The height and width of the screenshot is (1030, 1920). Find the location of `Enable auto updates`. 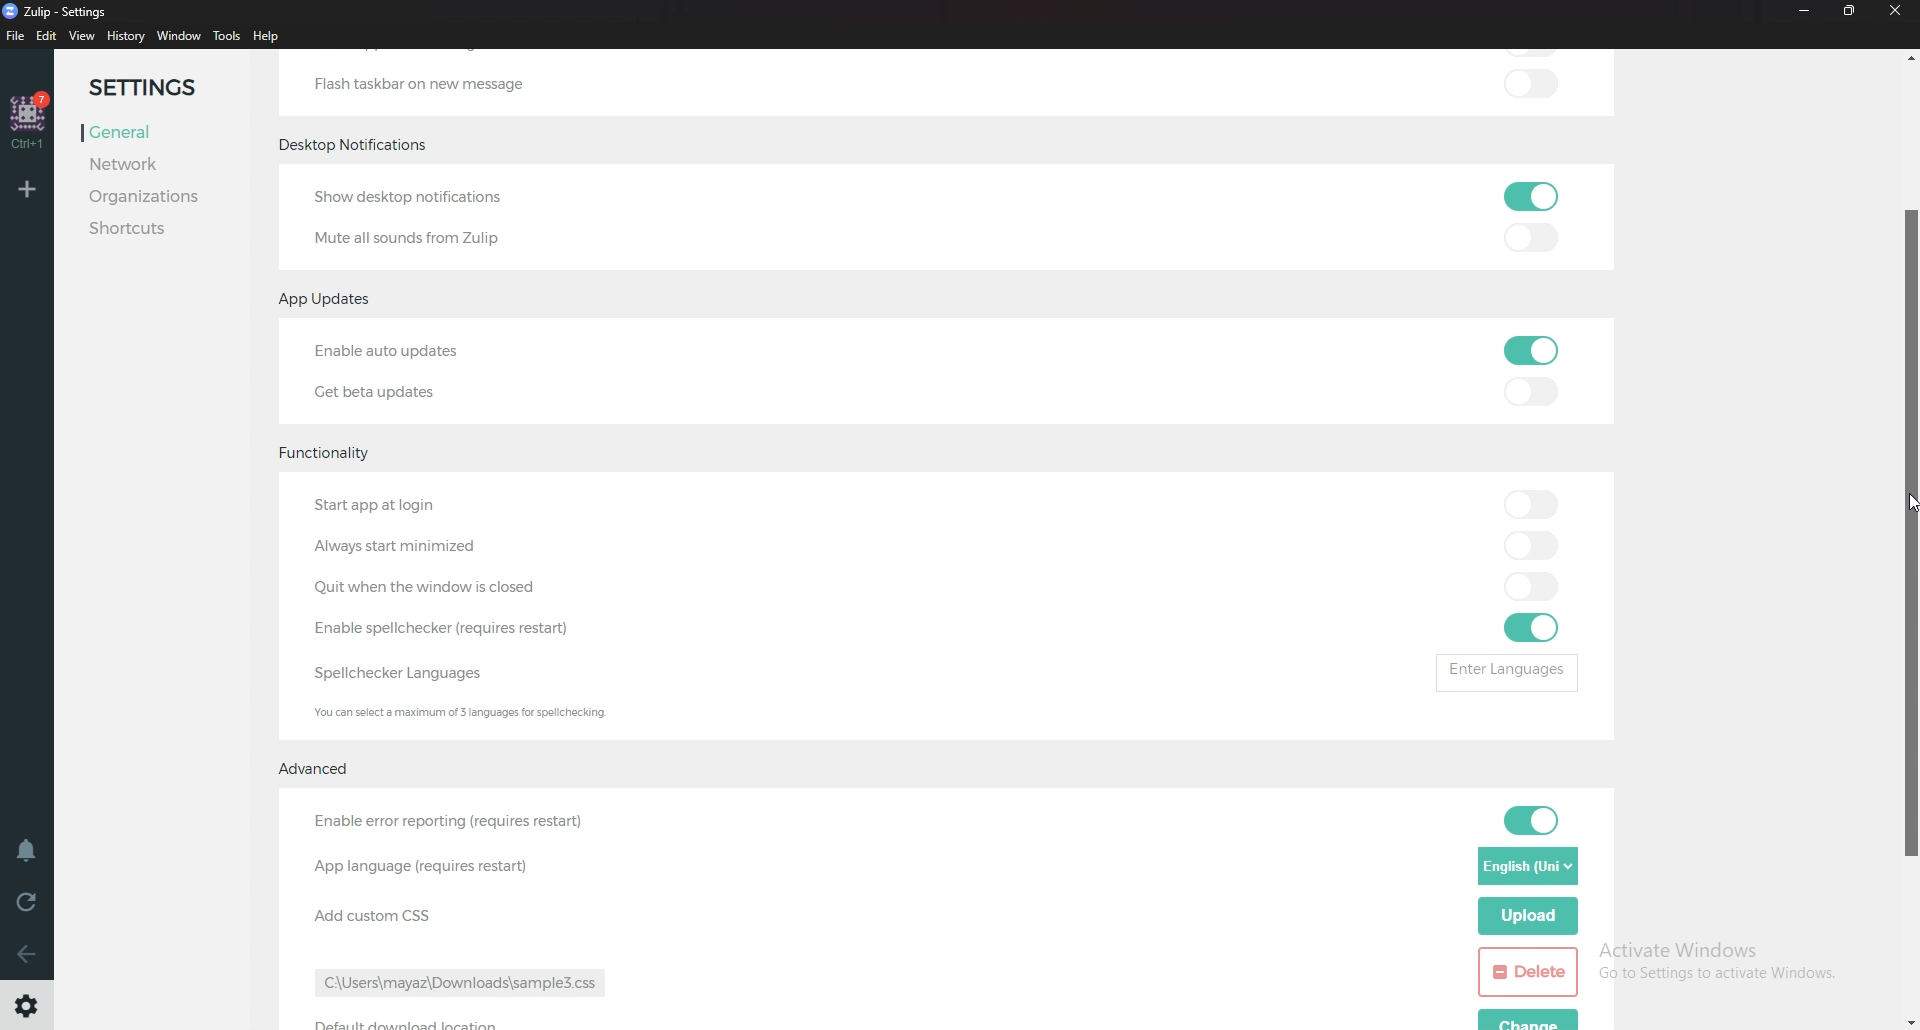

Enable auto updates is located at coordinates (423, 351).